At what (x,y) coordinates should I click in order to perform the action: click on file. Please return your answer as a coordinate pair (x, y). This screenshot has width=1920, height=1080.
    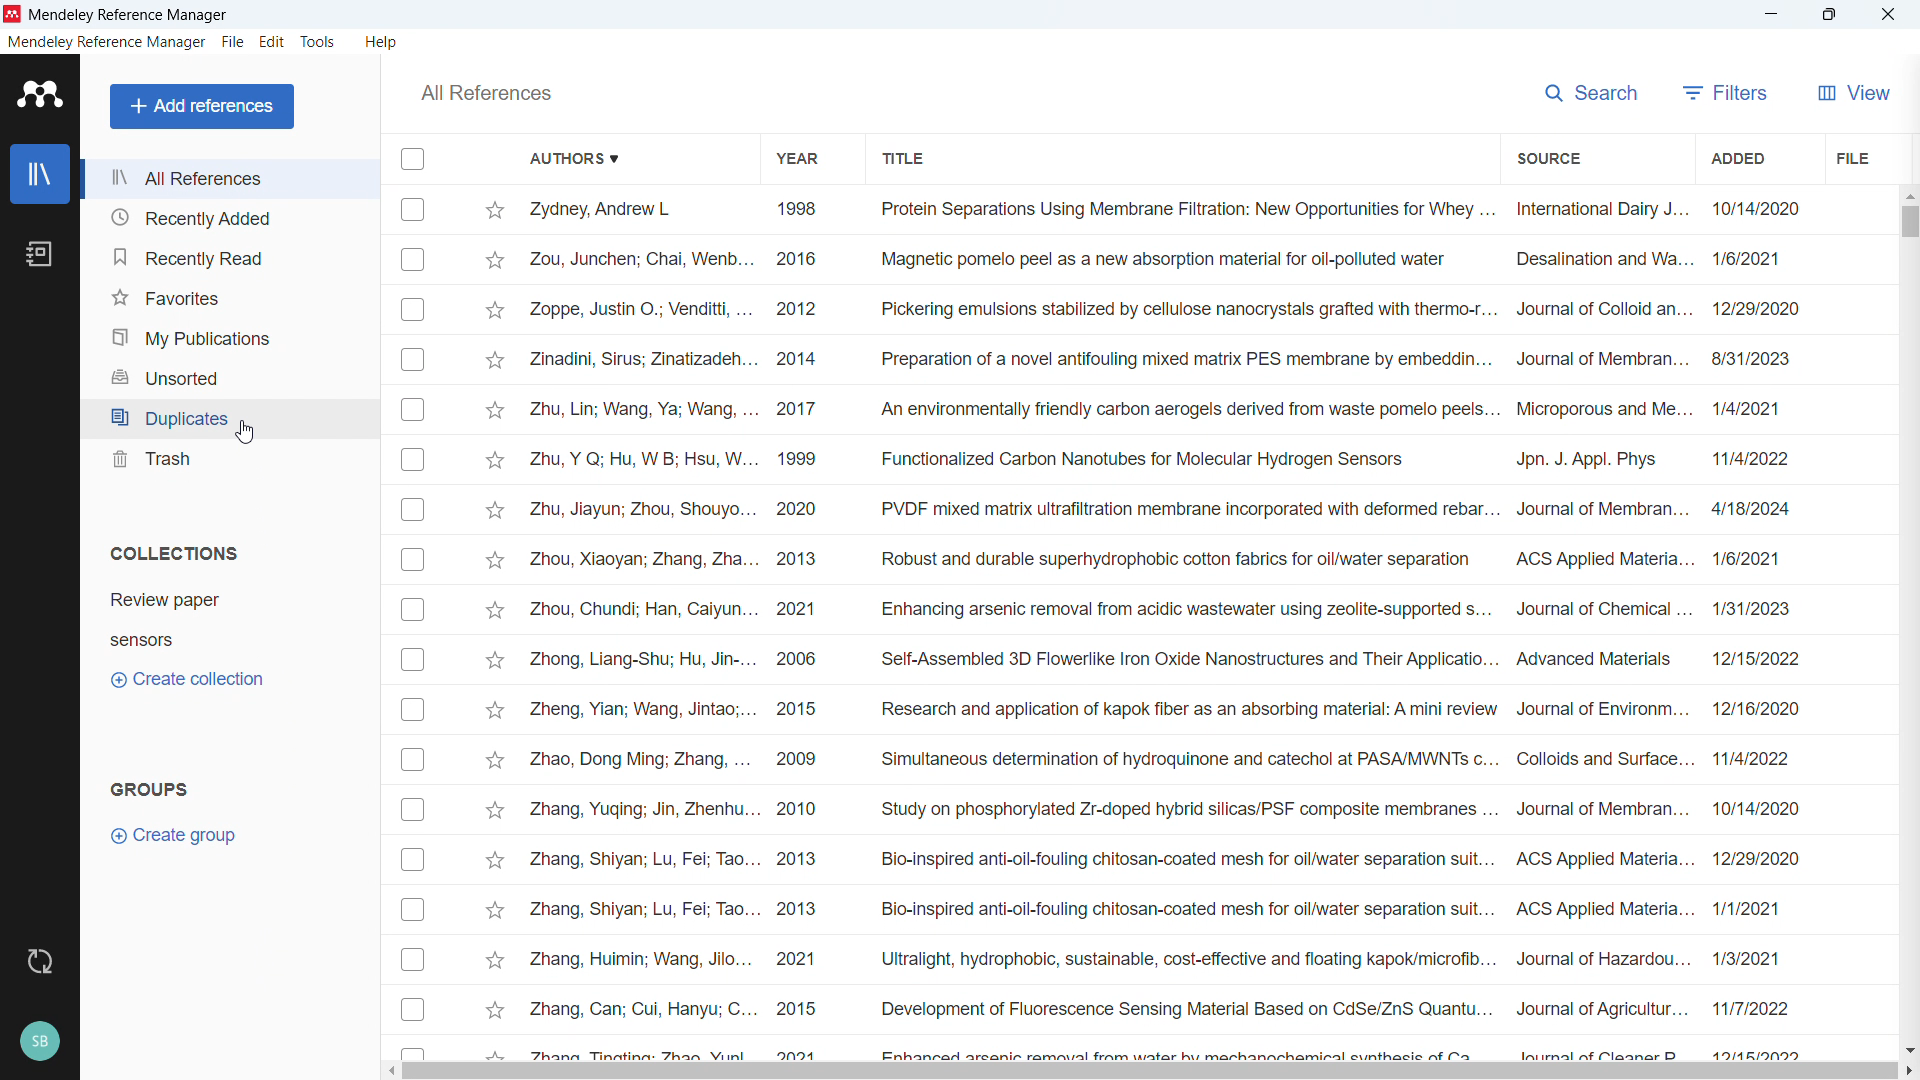
    Looking at the image, I should click on (232, 42).